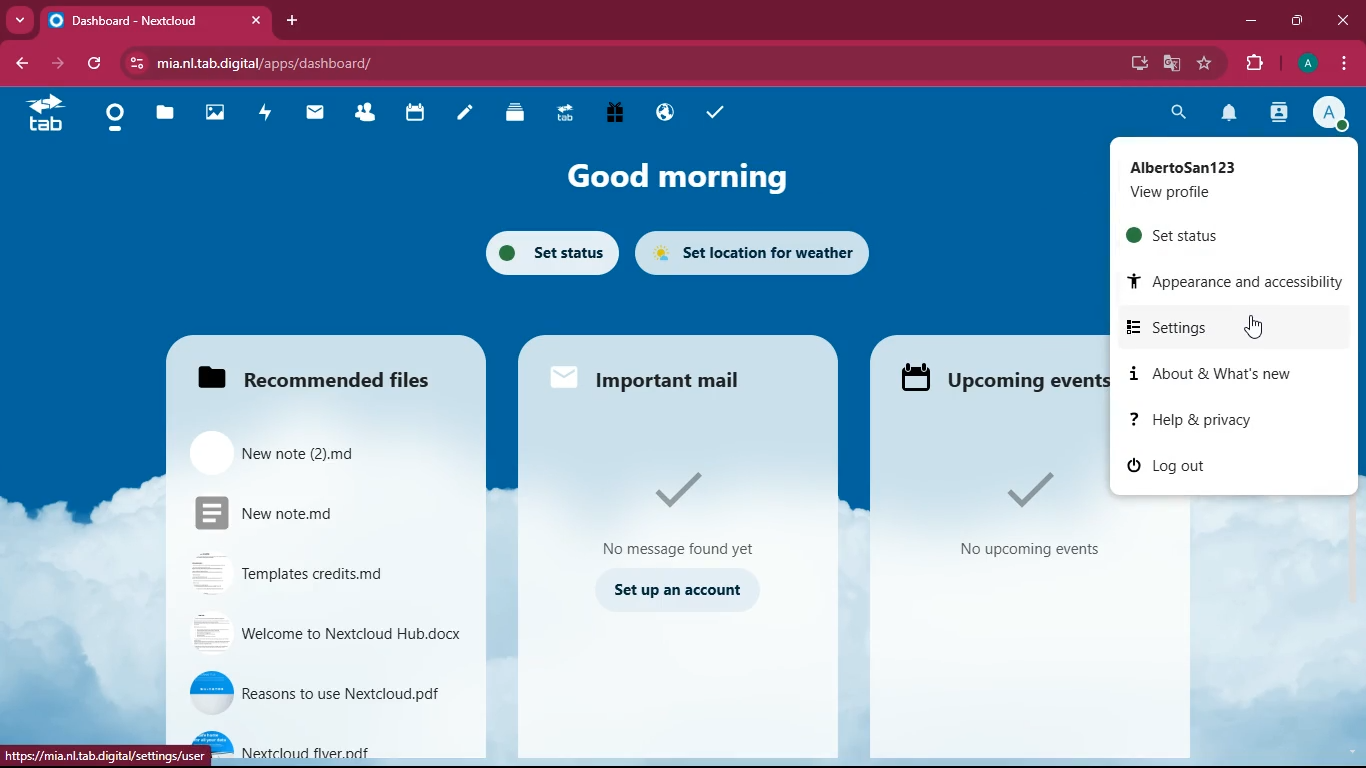 The image size is (1366, 768). I want to click on notes, so click(466, 113).